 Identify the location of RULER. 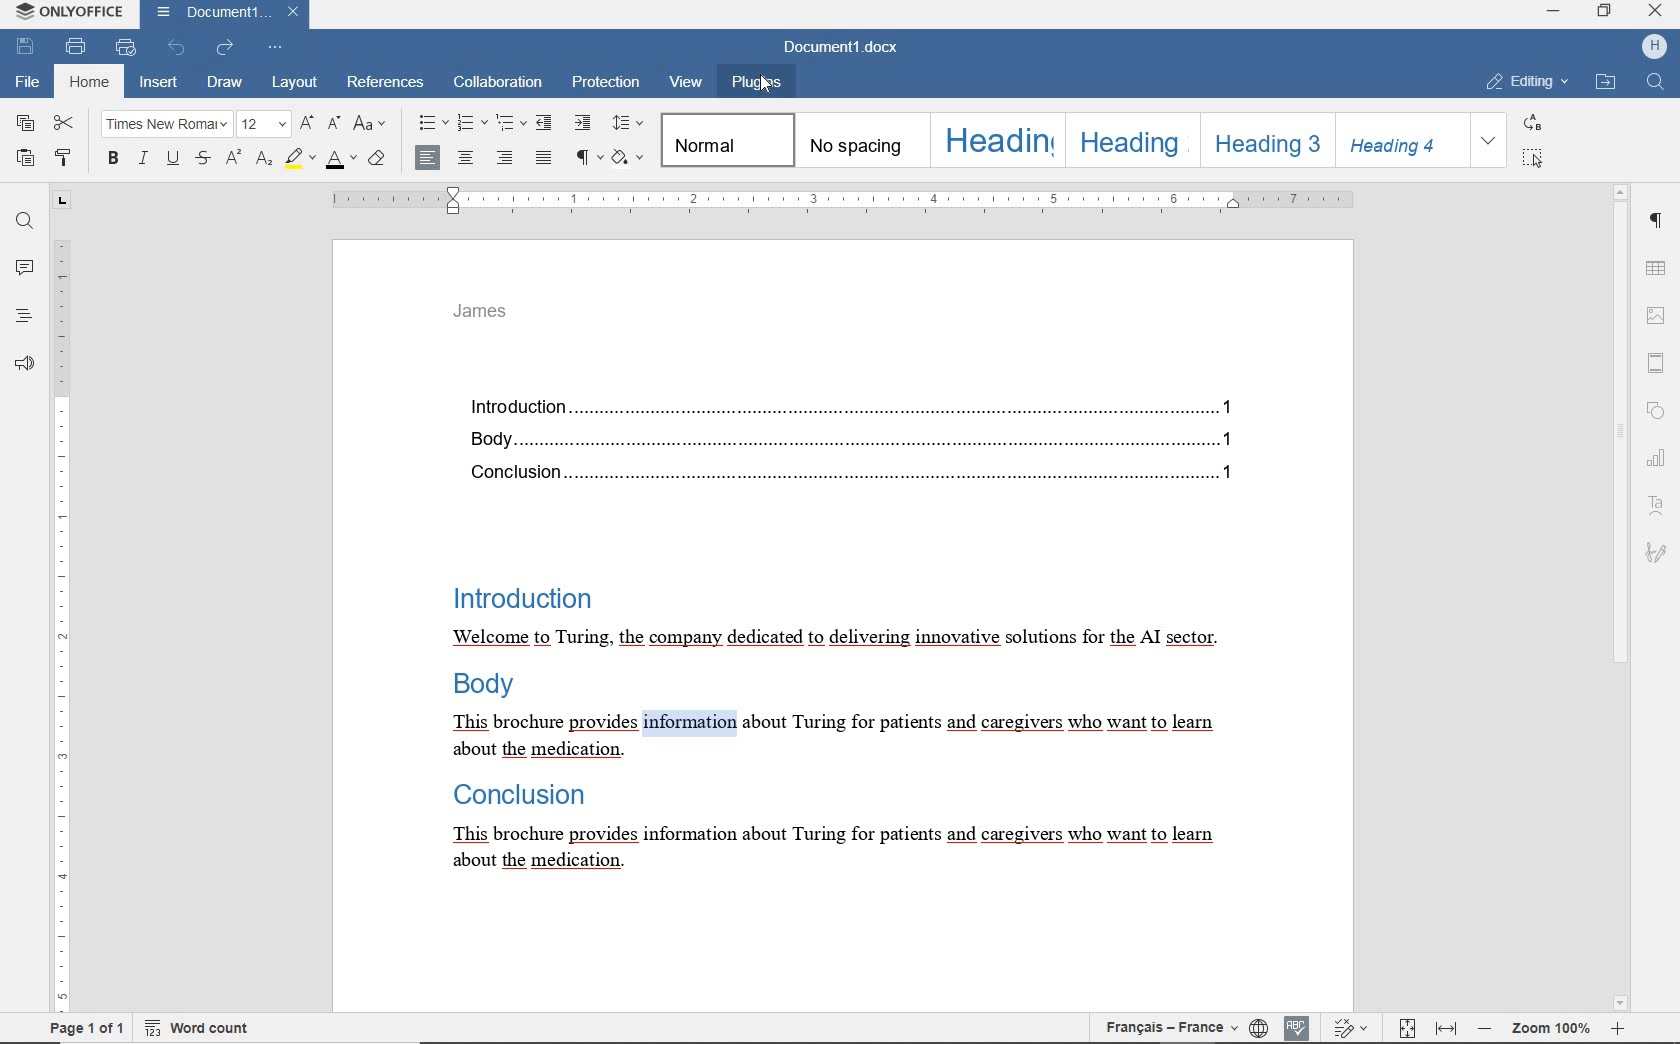
(59, 601).